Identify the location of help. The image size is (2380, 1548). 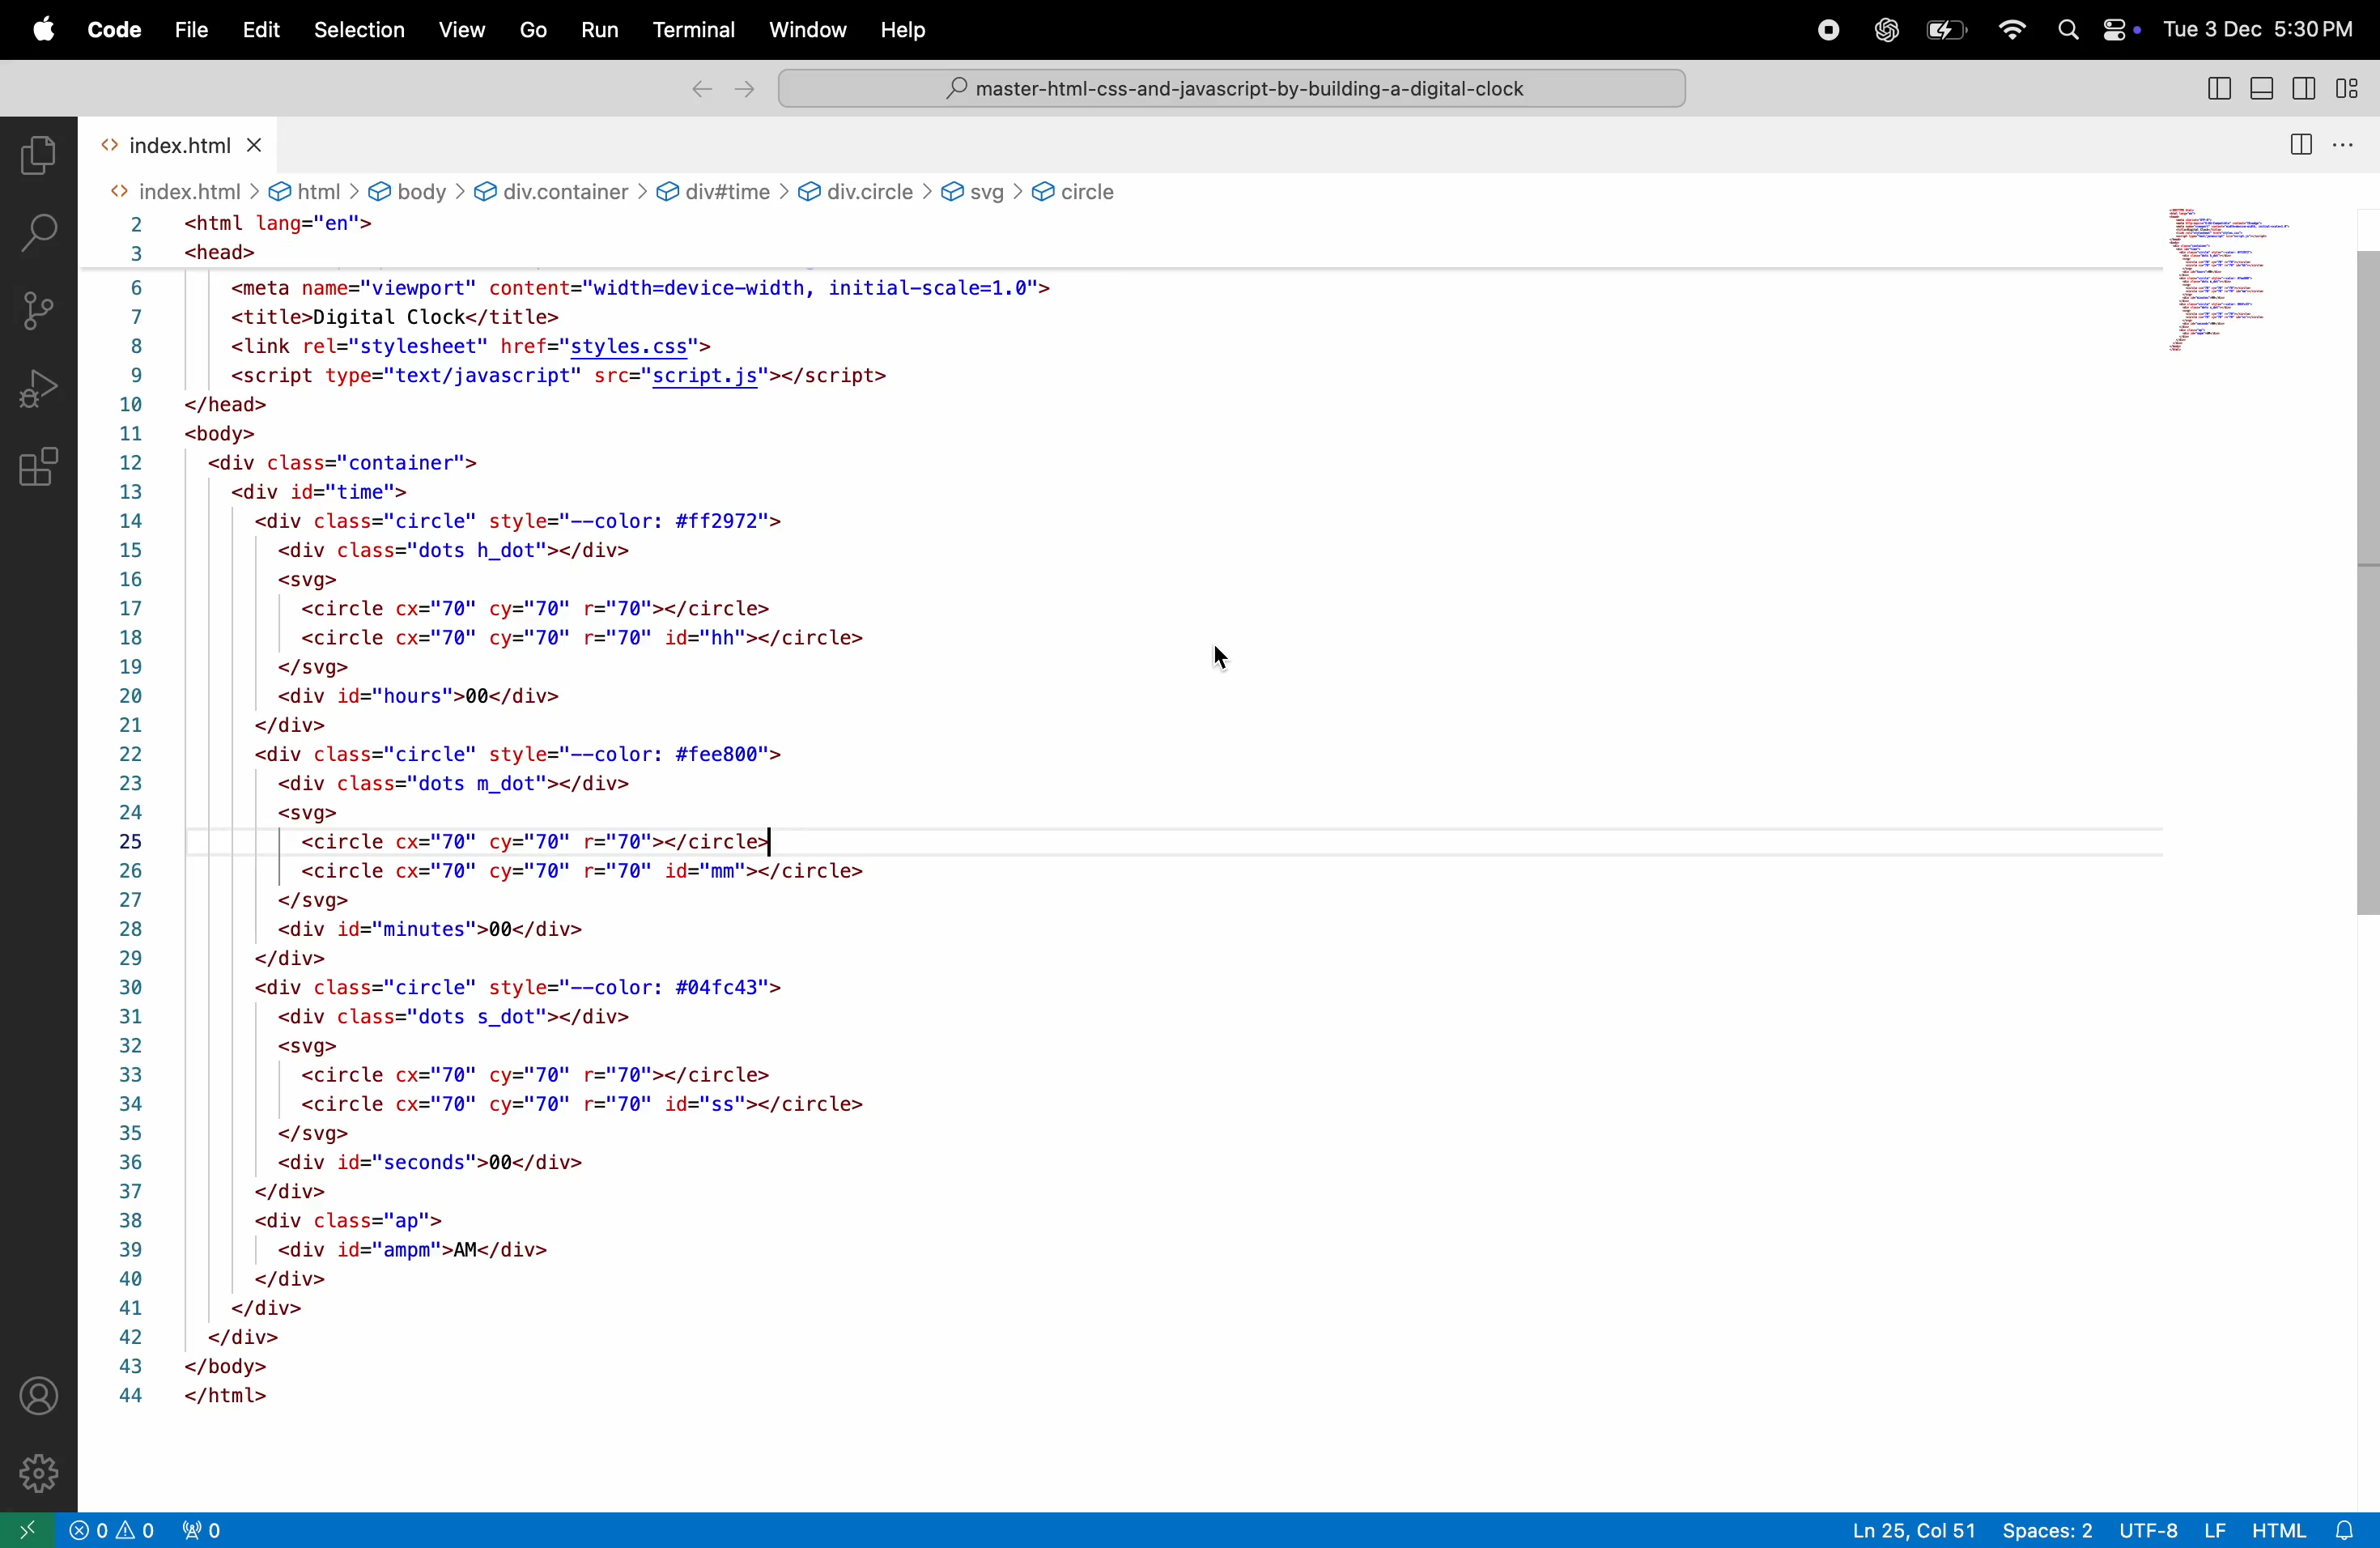
(909, 28).